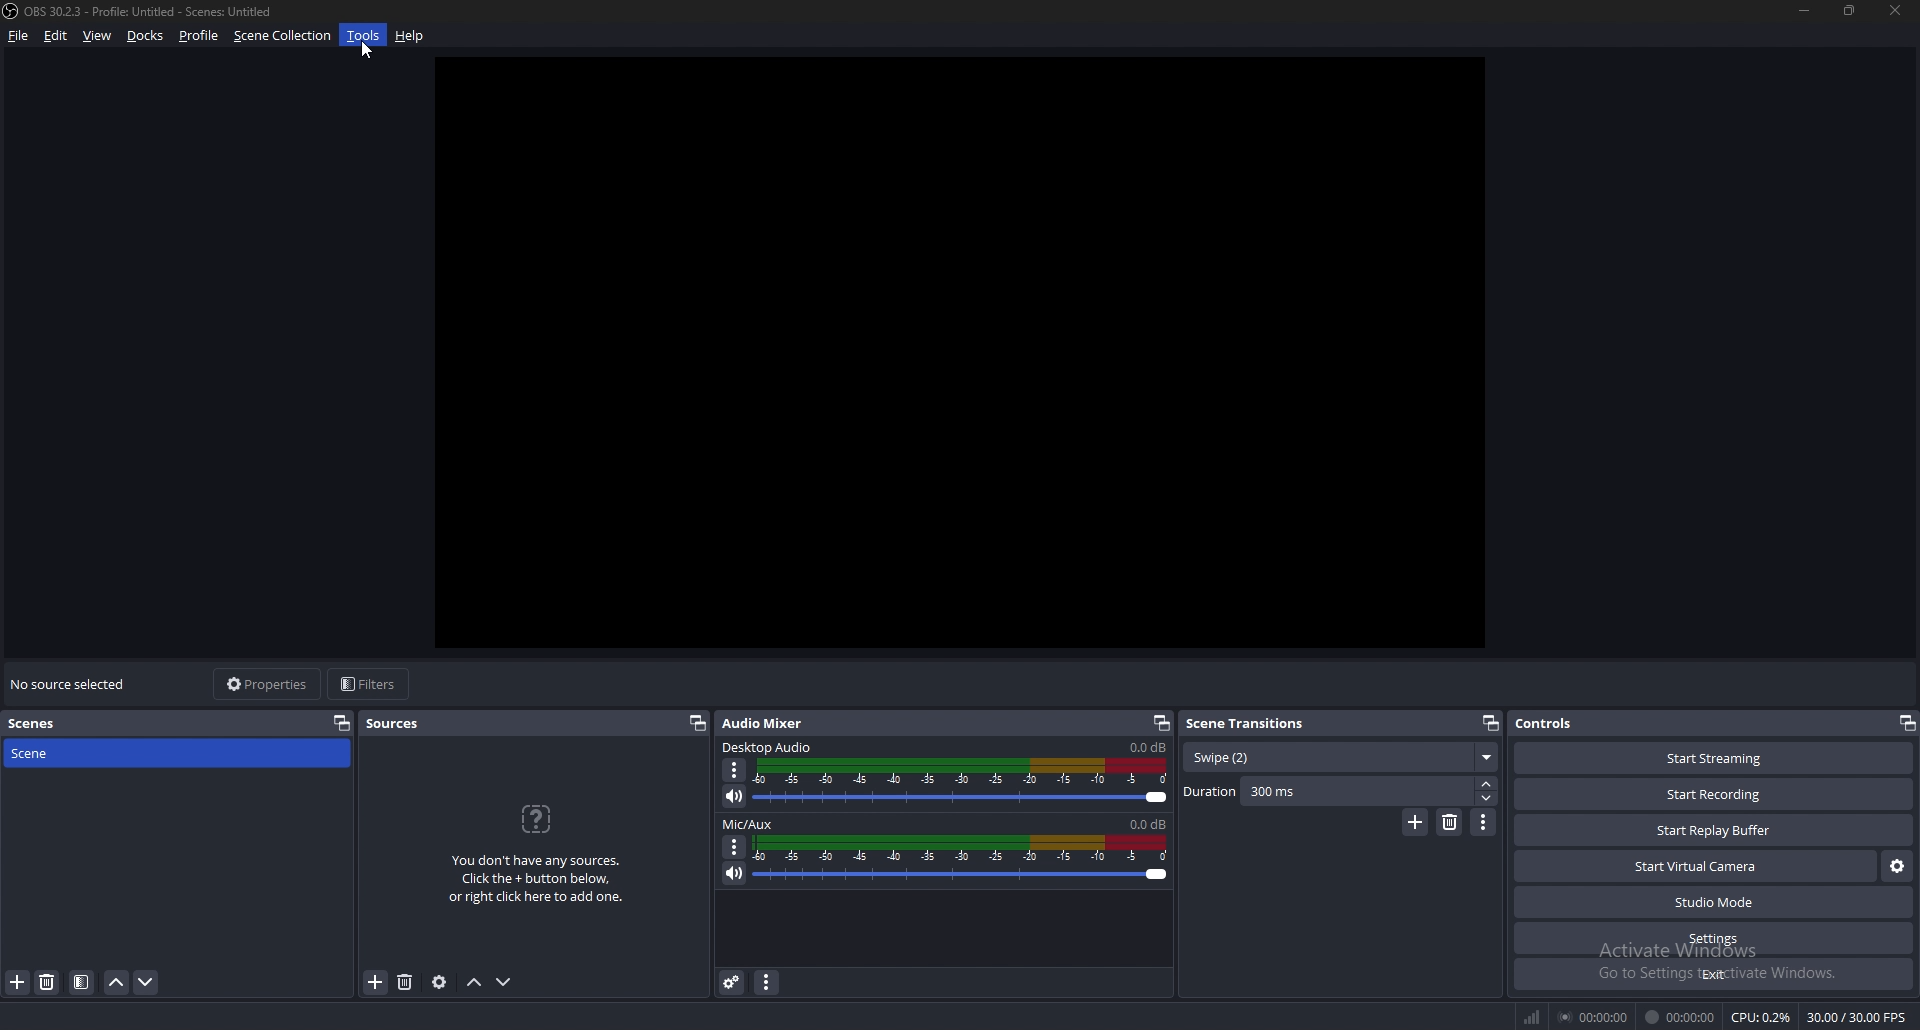  Describe the element at coordinates (1898, 867) in the screenshot. I see `configure virtual camera` at that location.